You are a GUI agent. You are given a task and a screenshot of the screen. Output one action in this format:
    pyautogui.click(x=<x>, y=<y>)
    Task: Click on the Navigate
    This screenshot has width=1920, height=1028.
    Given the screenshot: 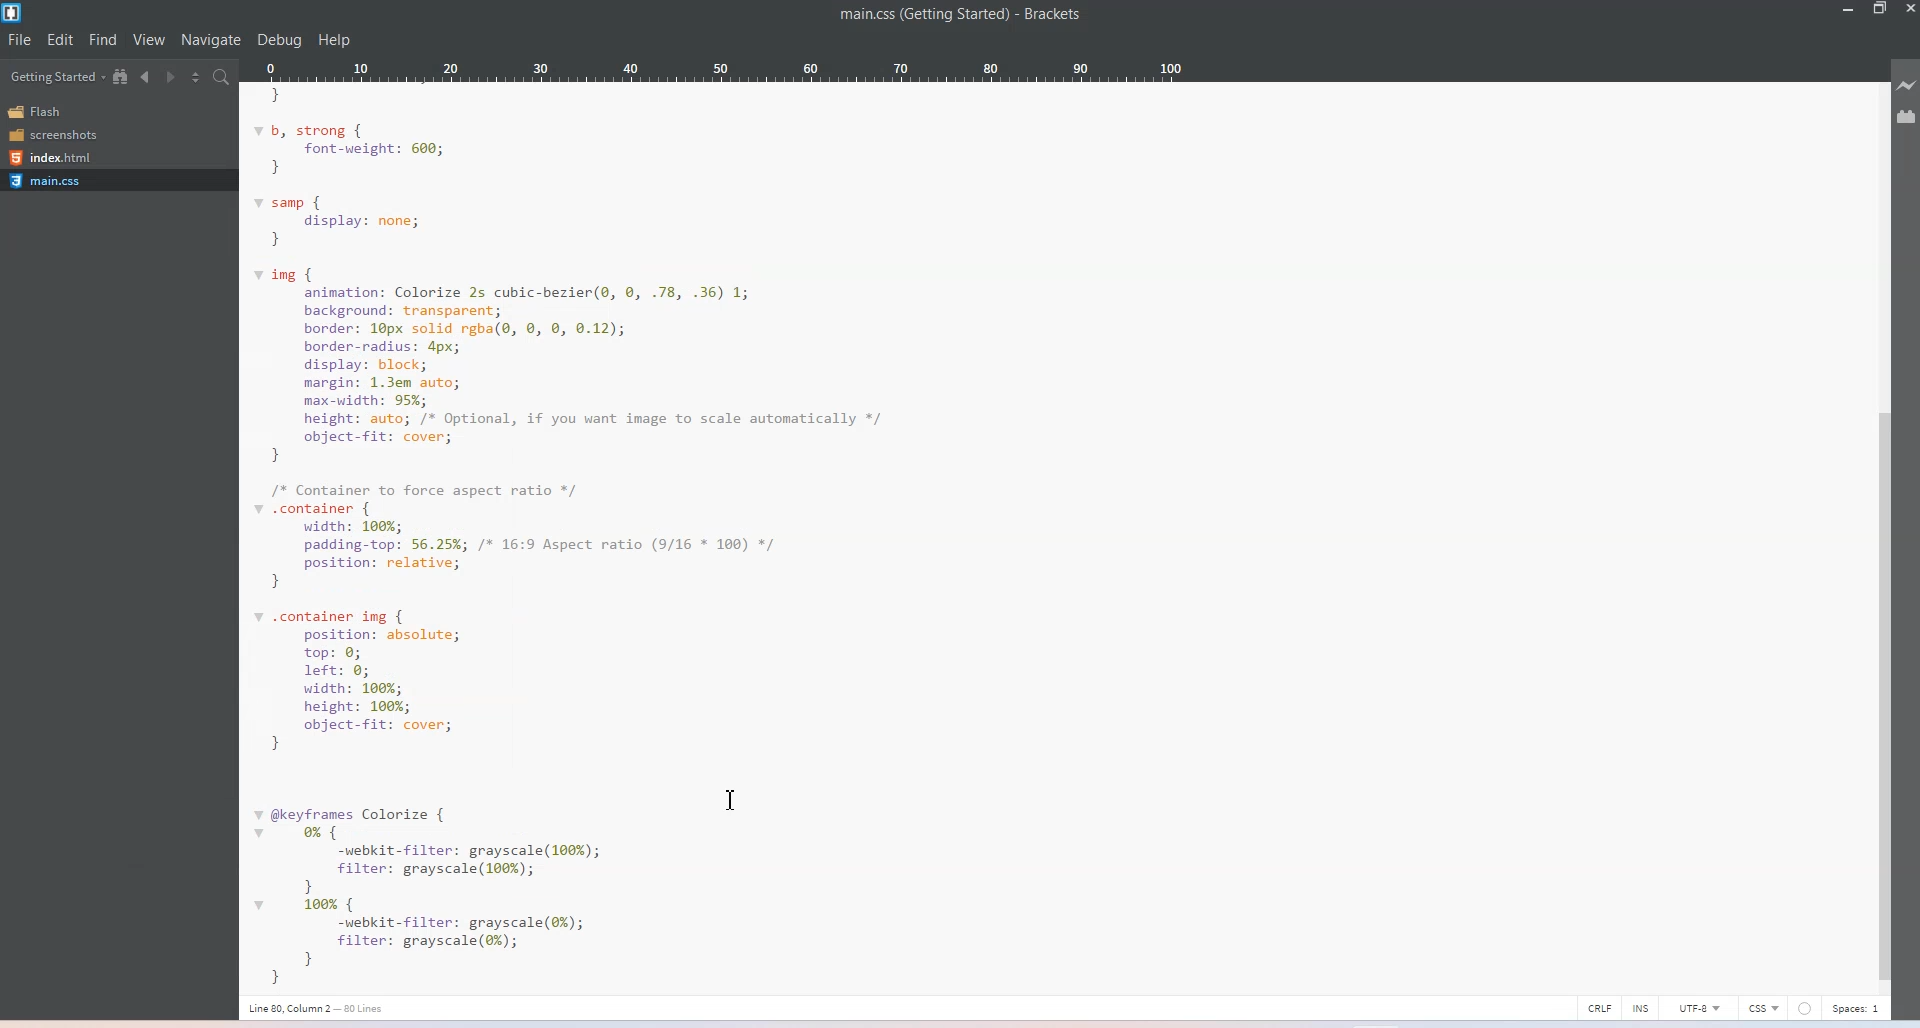 What is the action you would take?
    pyautogui.click(x=212, y=41)
    